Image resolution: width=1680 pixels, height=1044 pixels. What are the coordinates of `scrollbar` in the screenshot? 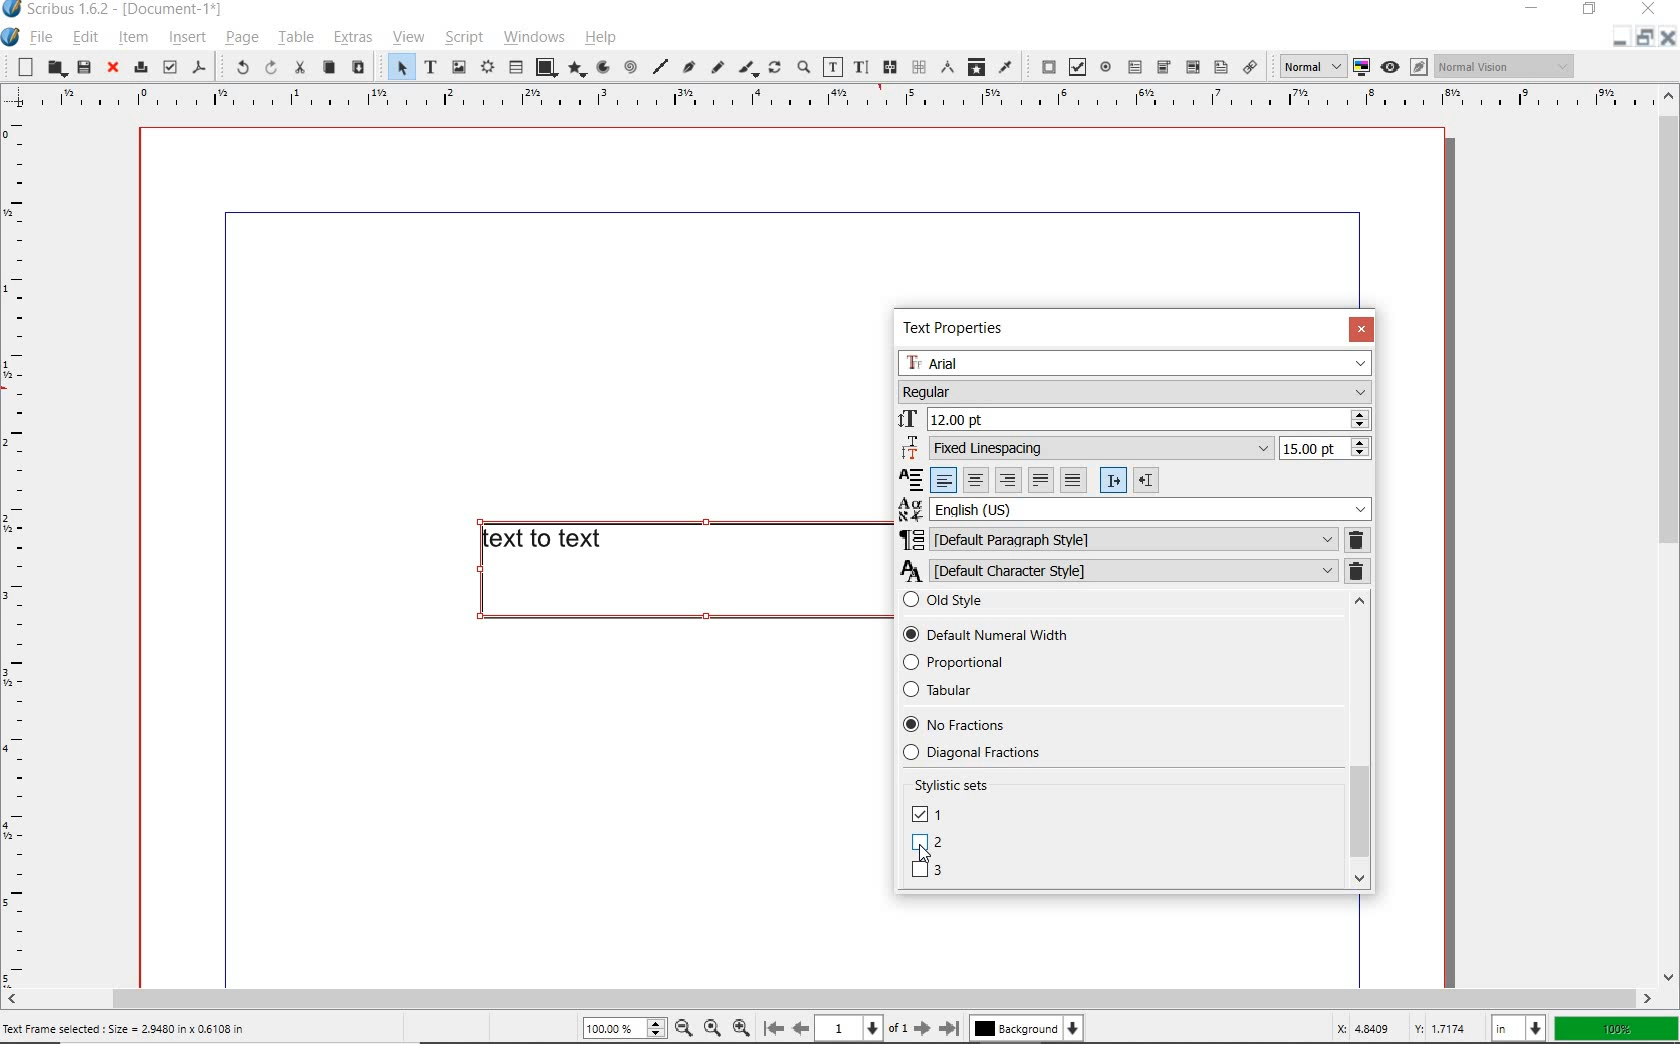 It's located at (829, 998).